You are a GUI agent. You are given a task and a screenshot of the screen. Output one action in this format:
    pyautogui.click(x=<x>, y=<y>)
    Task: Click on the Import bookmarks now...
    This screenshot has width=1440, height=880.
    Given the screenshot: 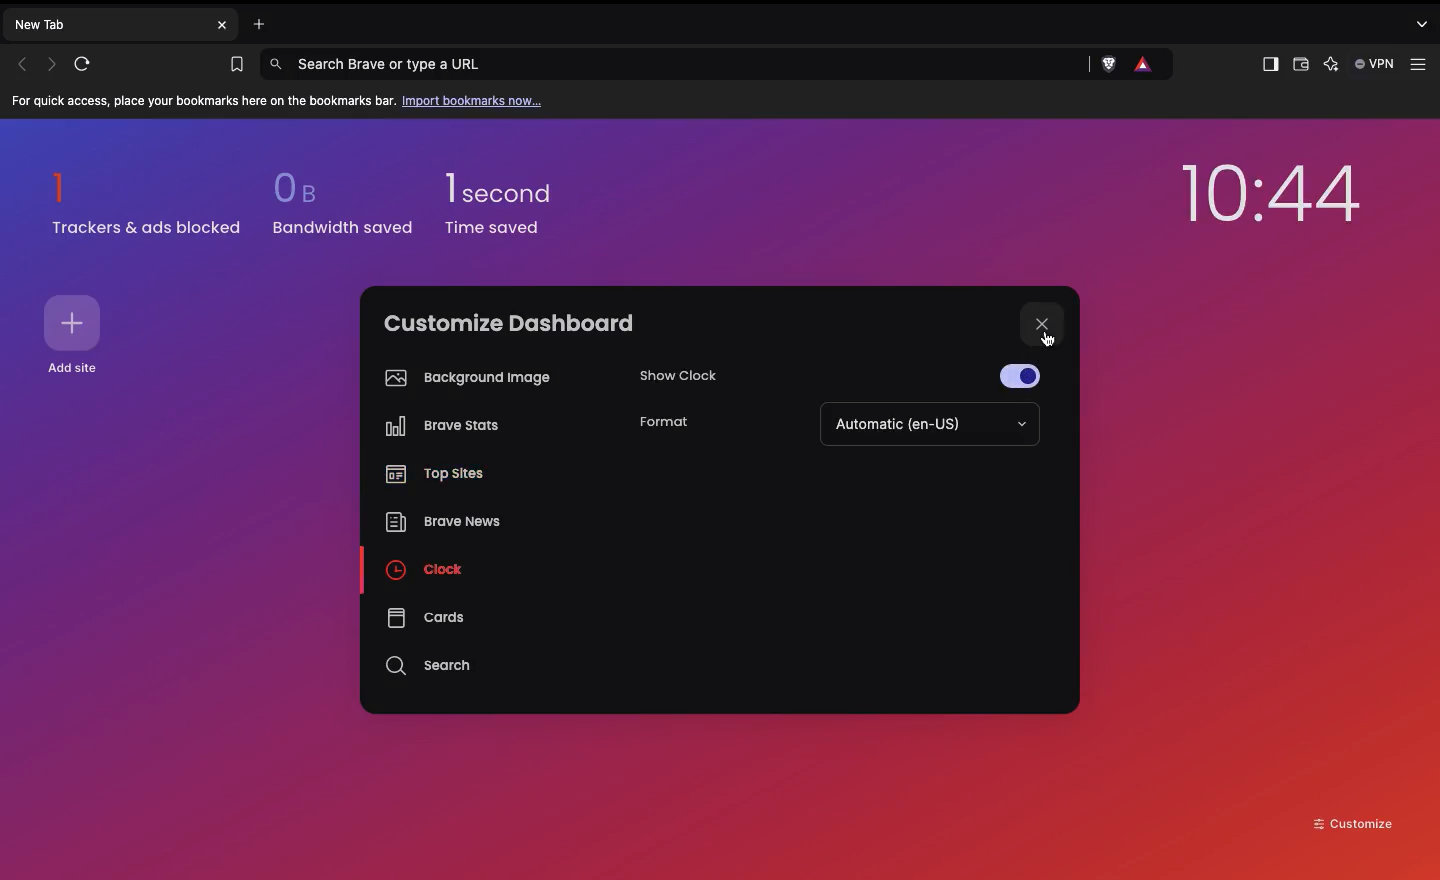 What is the action you would take?
    pyautogui.click(x=476, y=100)
    